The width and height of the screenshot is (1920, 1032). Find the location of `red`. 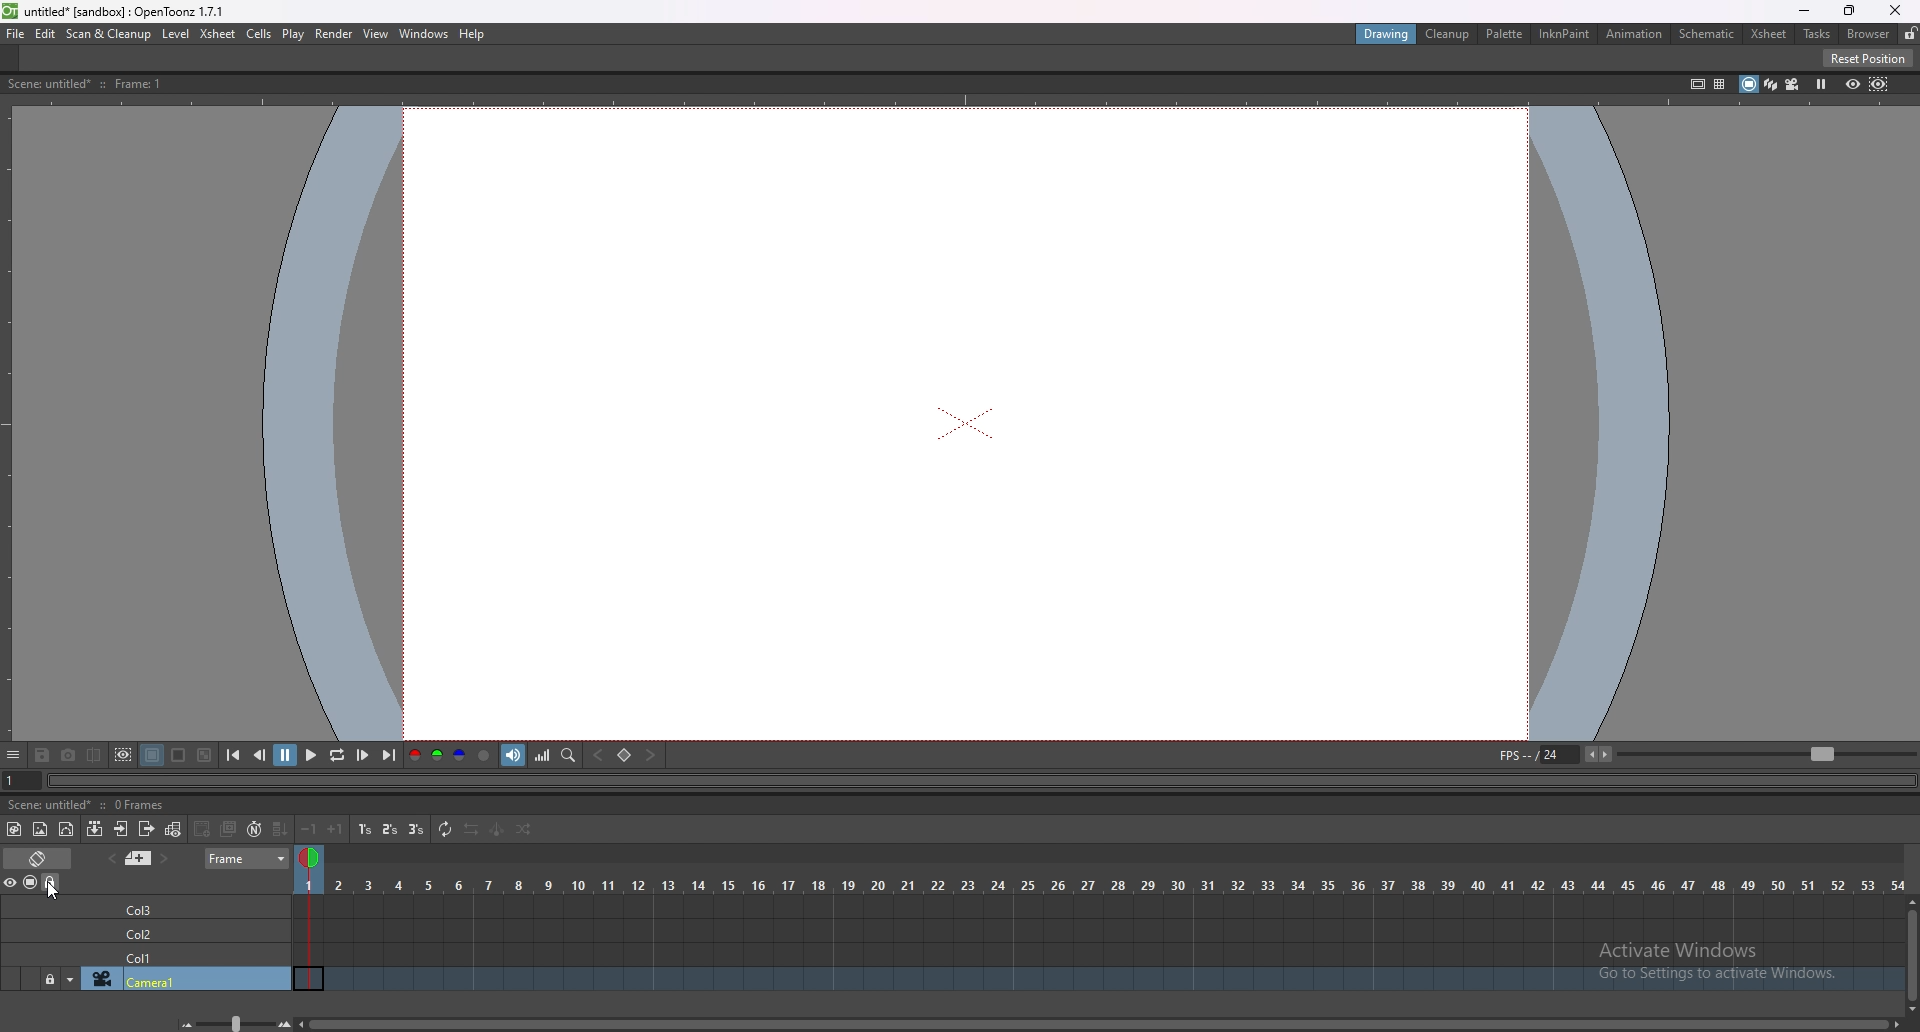

red is located at coordinates (414, 754).